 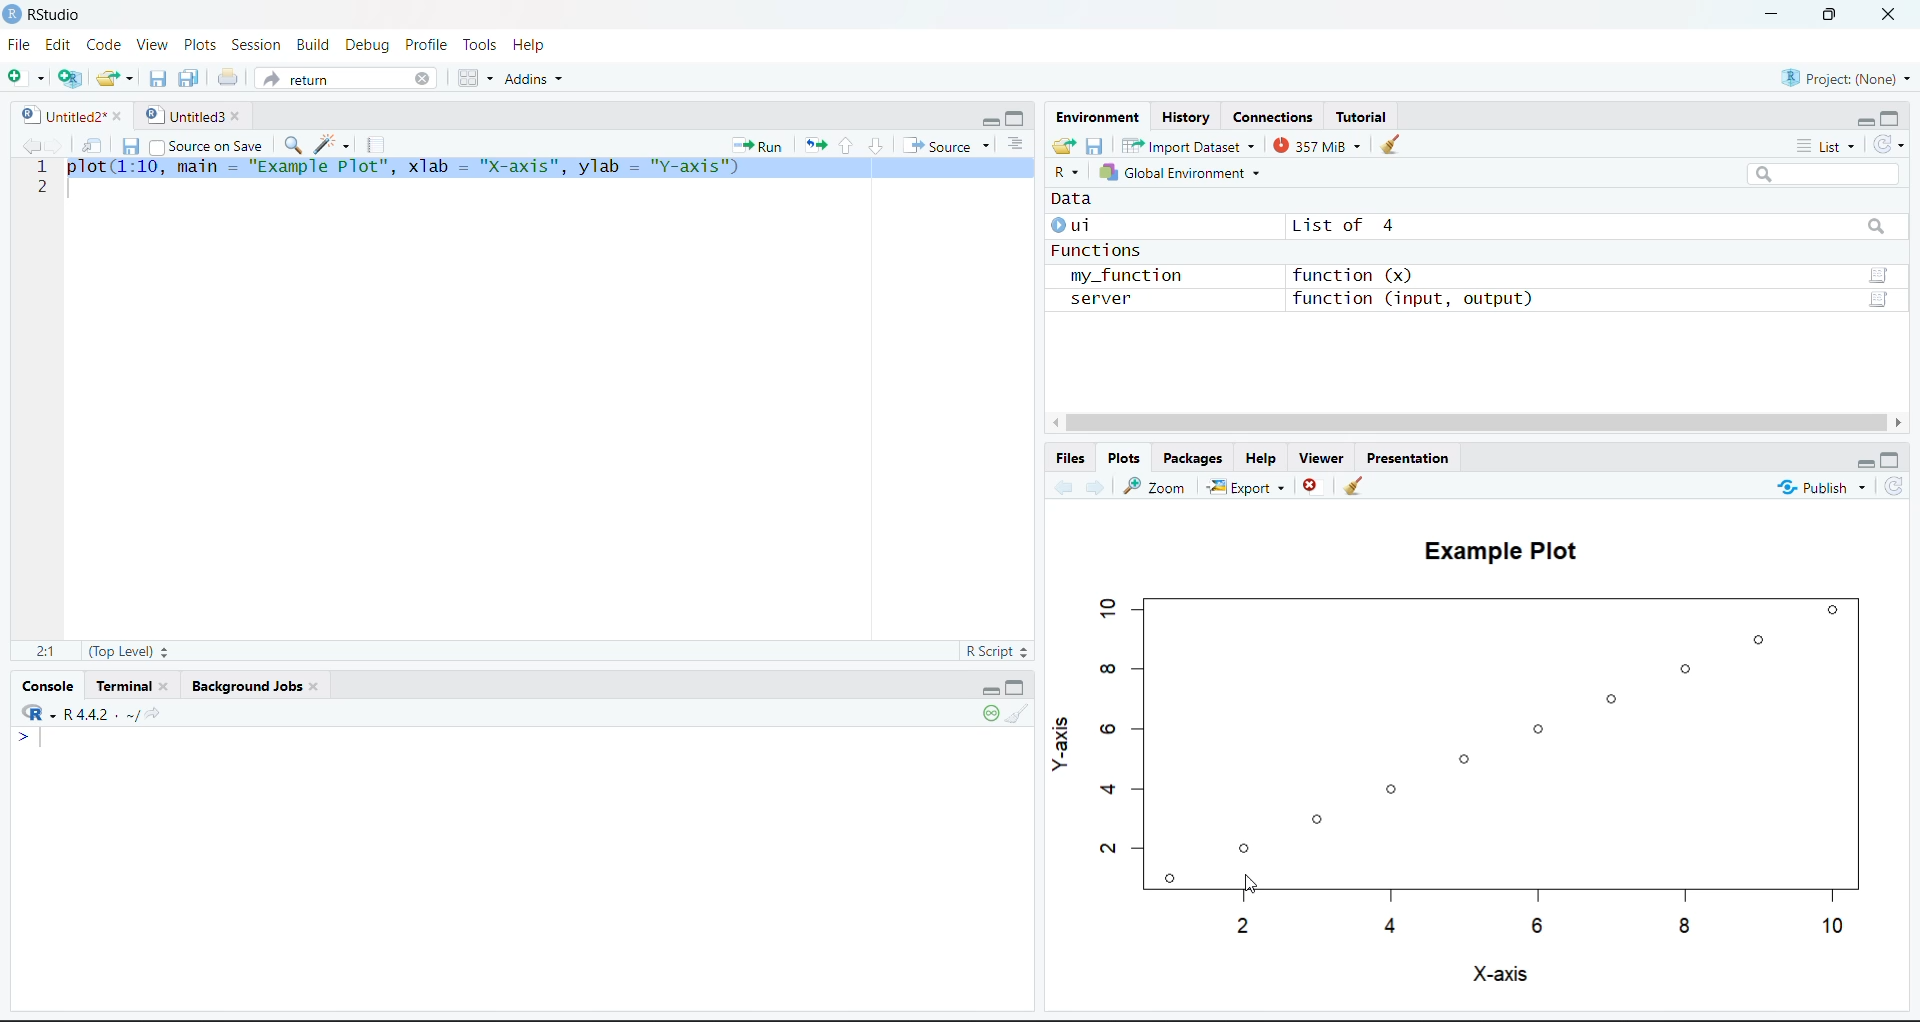 I want to click on X-axis, so click(x=1499, y=975).